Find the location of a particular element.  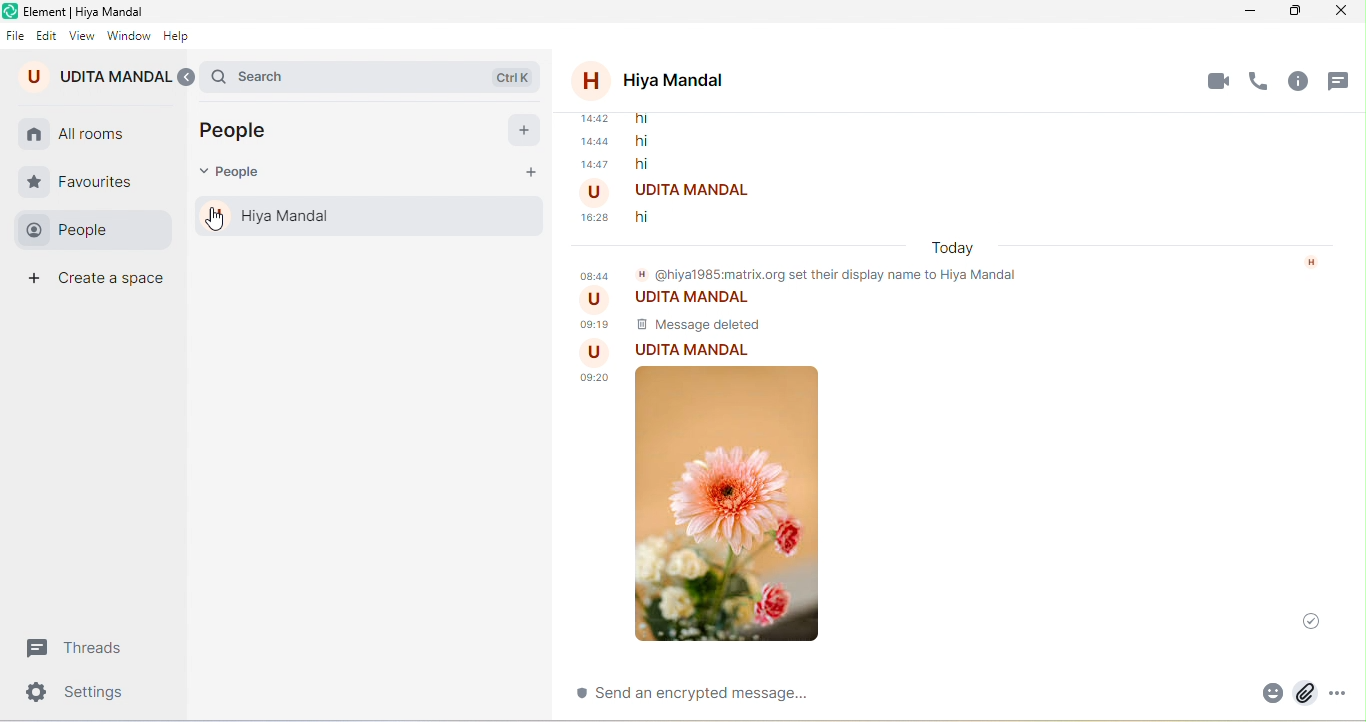

hiya mondal is located at coordinates (682, 84).